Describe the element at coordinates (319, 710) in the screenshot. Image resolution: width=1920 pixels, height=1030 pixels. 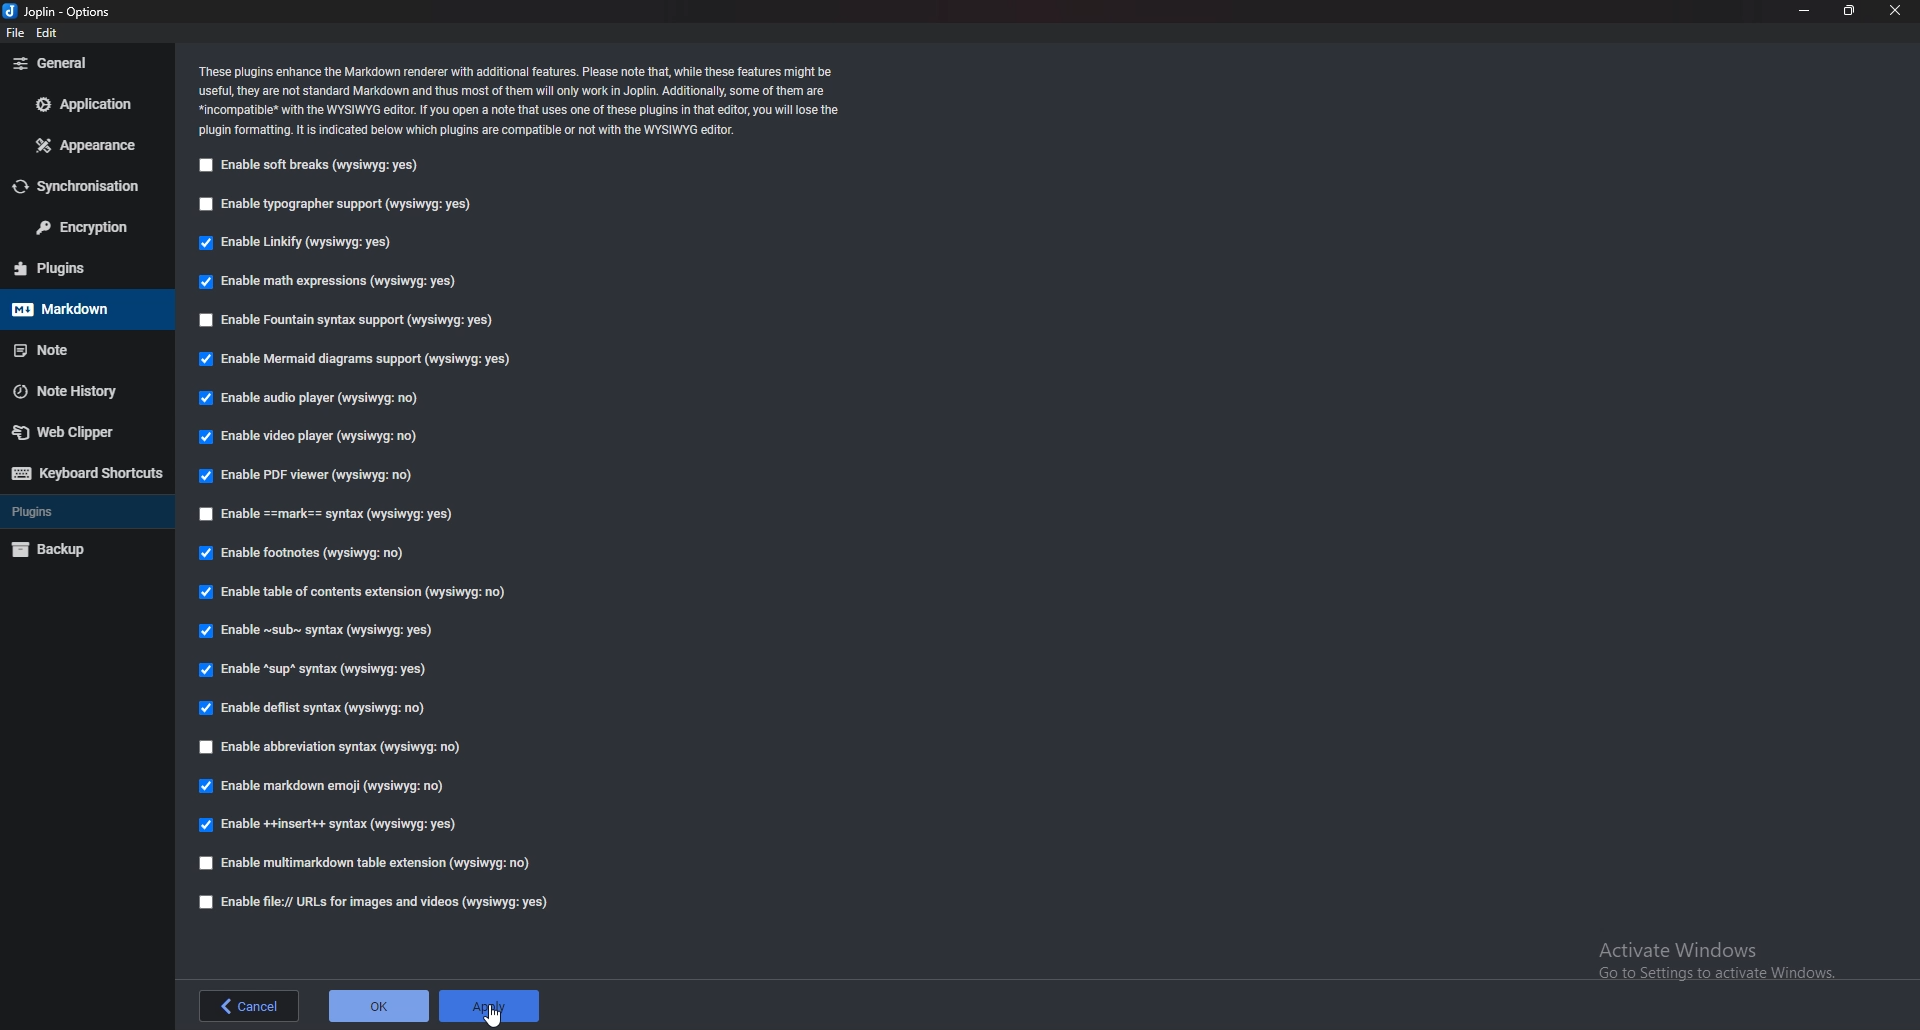
I see `enable deflist syntax` at that location.